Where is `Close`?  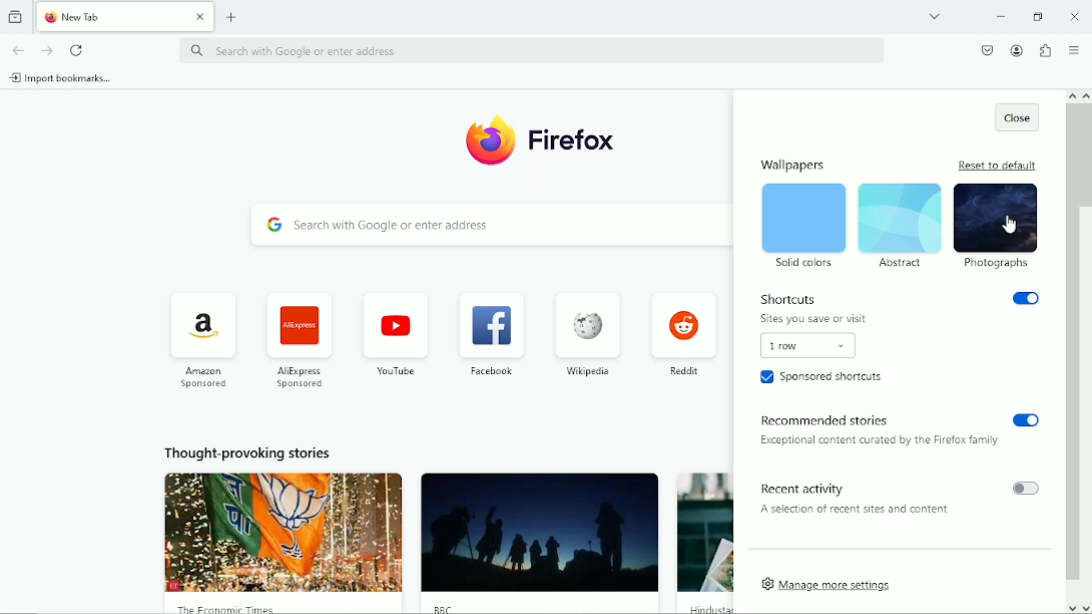
Close is located at coordinates (1019, 119).